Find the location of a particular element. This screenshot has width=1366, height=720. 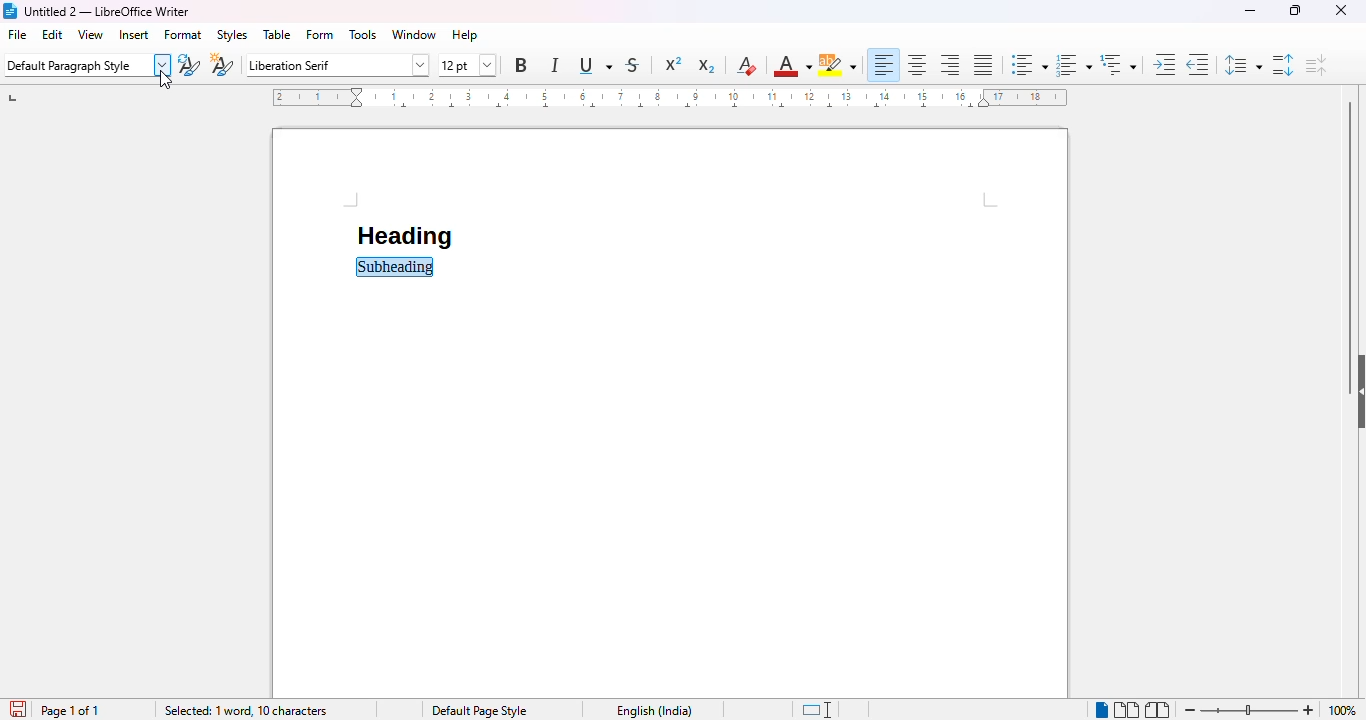

set line spacing is located at coordinates (1241, 65).